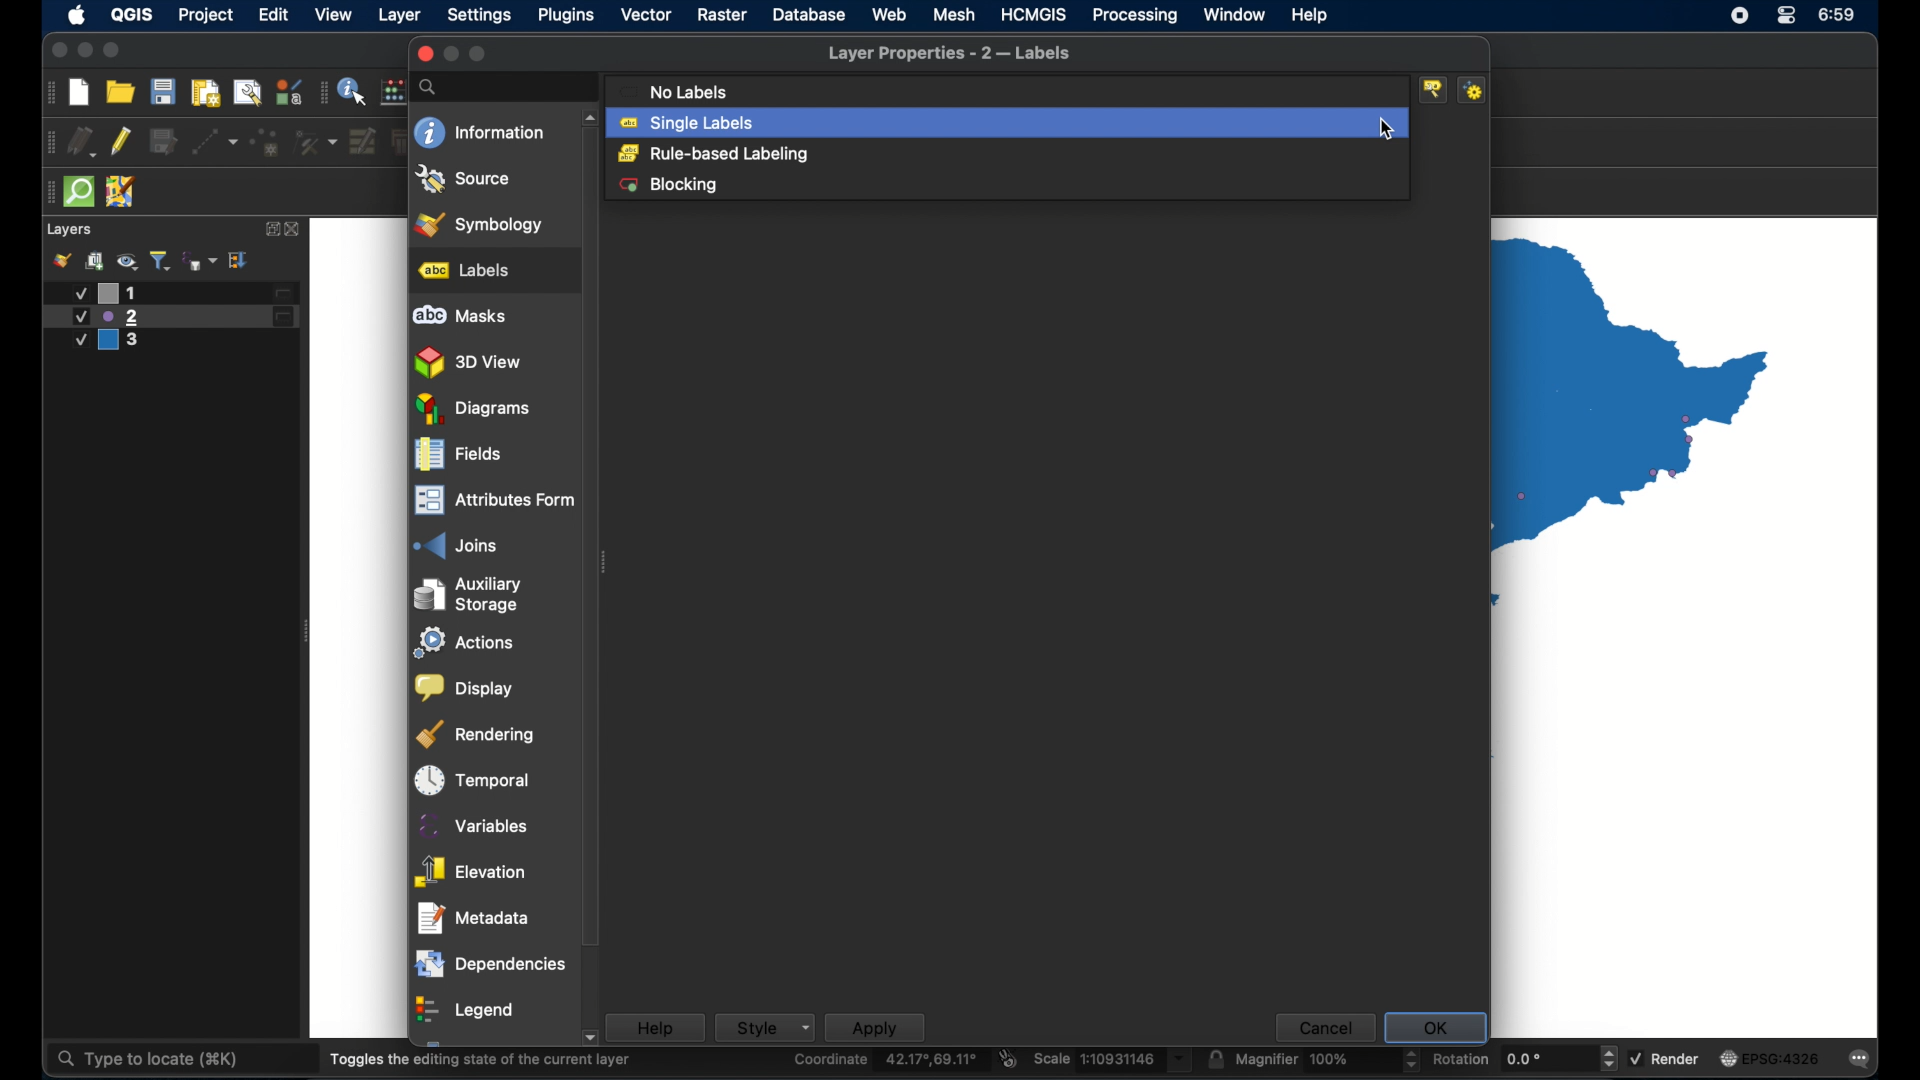 The image size is (1920, 1080). I want to click on no labels, so click(673, 91).